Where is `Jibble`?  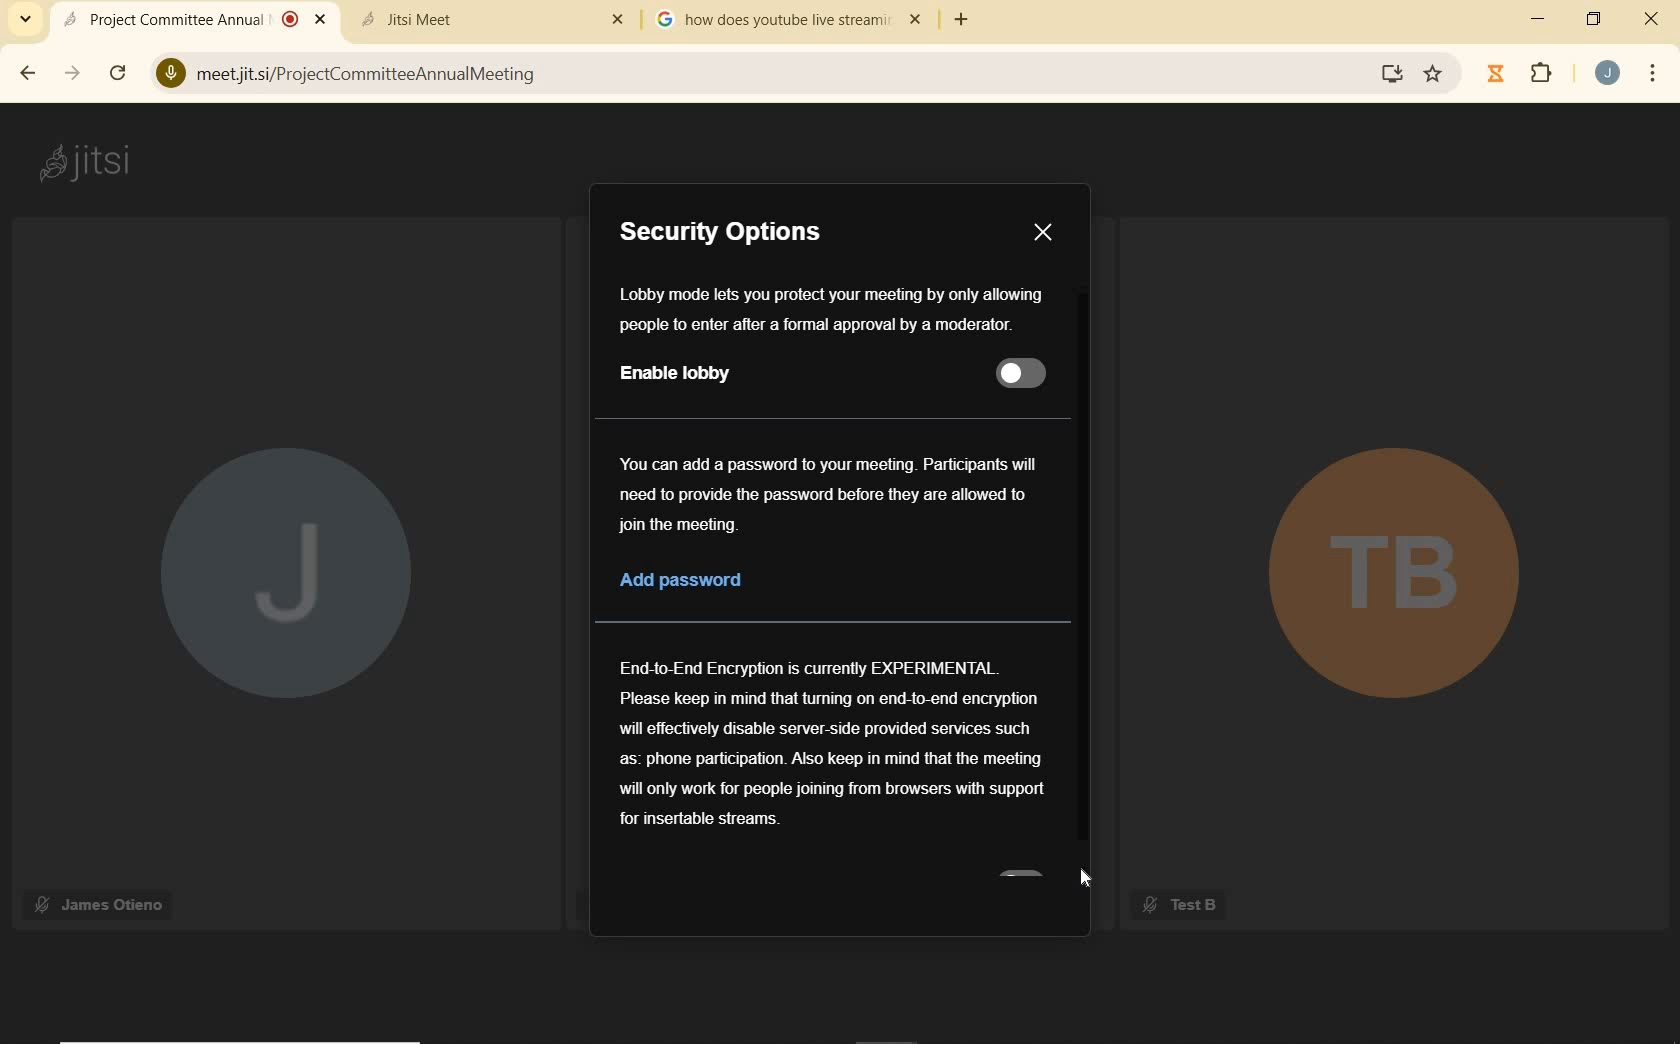
Jibble is located at coordinates (1496, 76).